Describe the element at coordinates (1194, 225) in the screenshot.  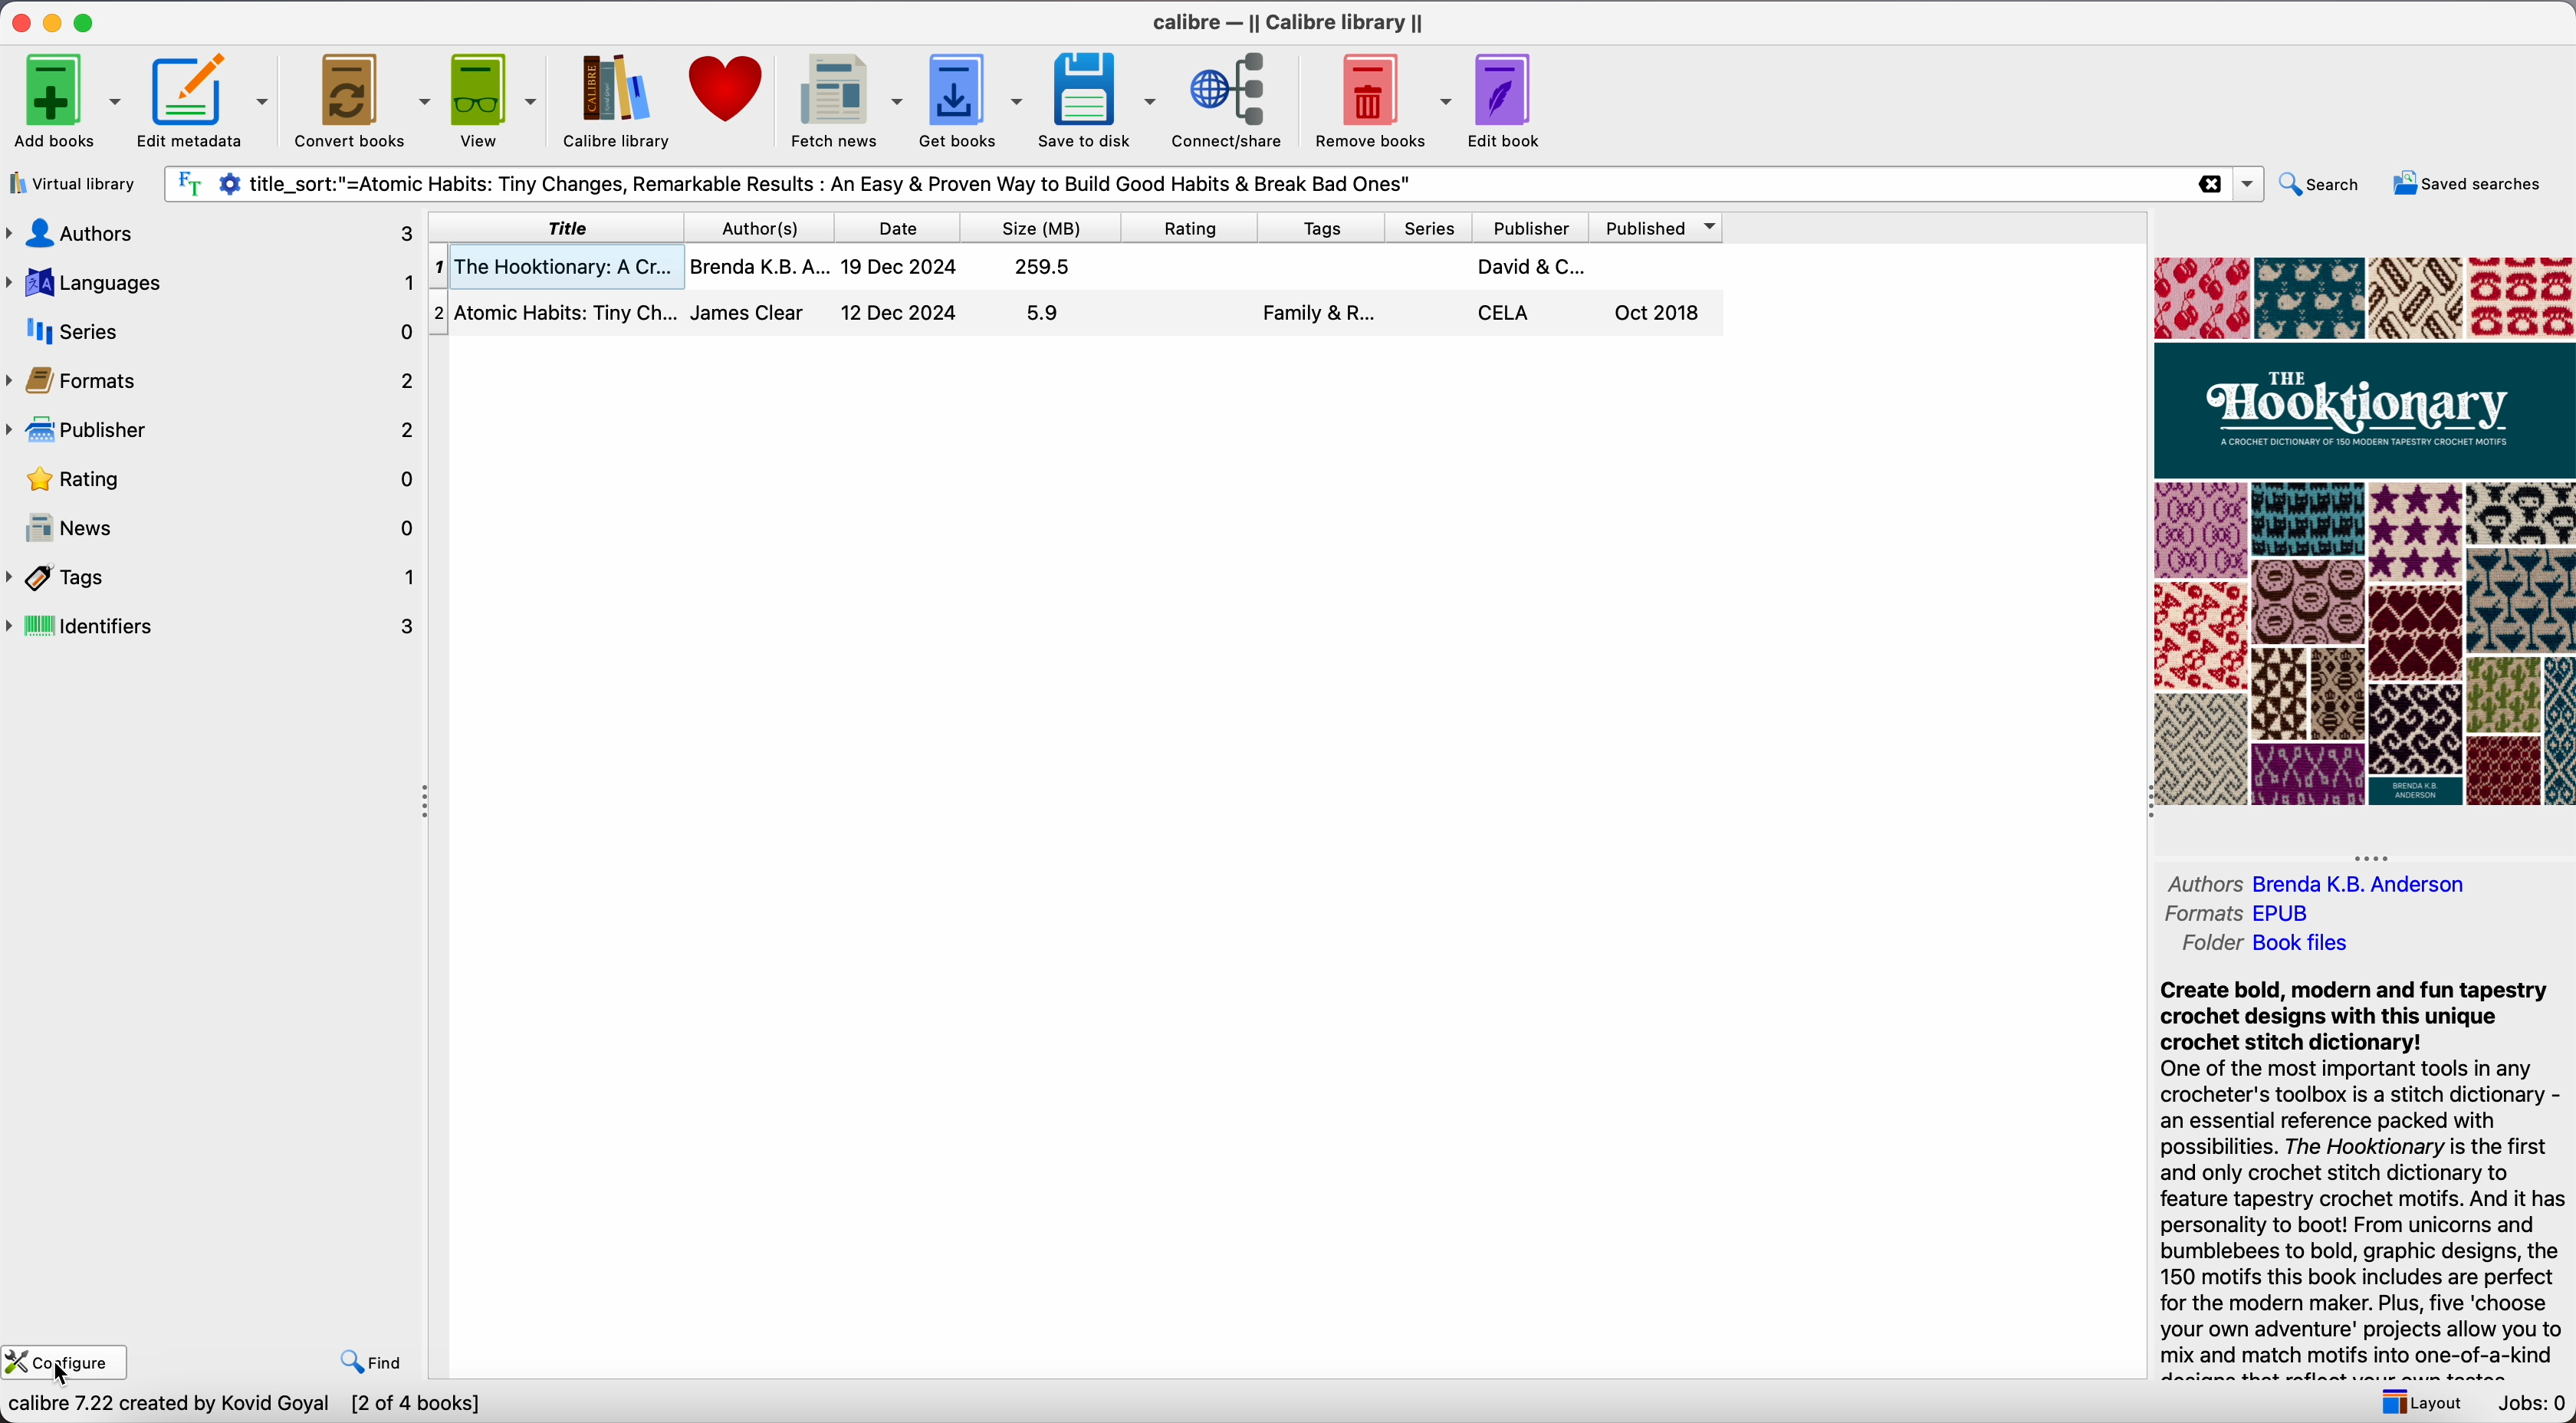
I see `rating` at that location.